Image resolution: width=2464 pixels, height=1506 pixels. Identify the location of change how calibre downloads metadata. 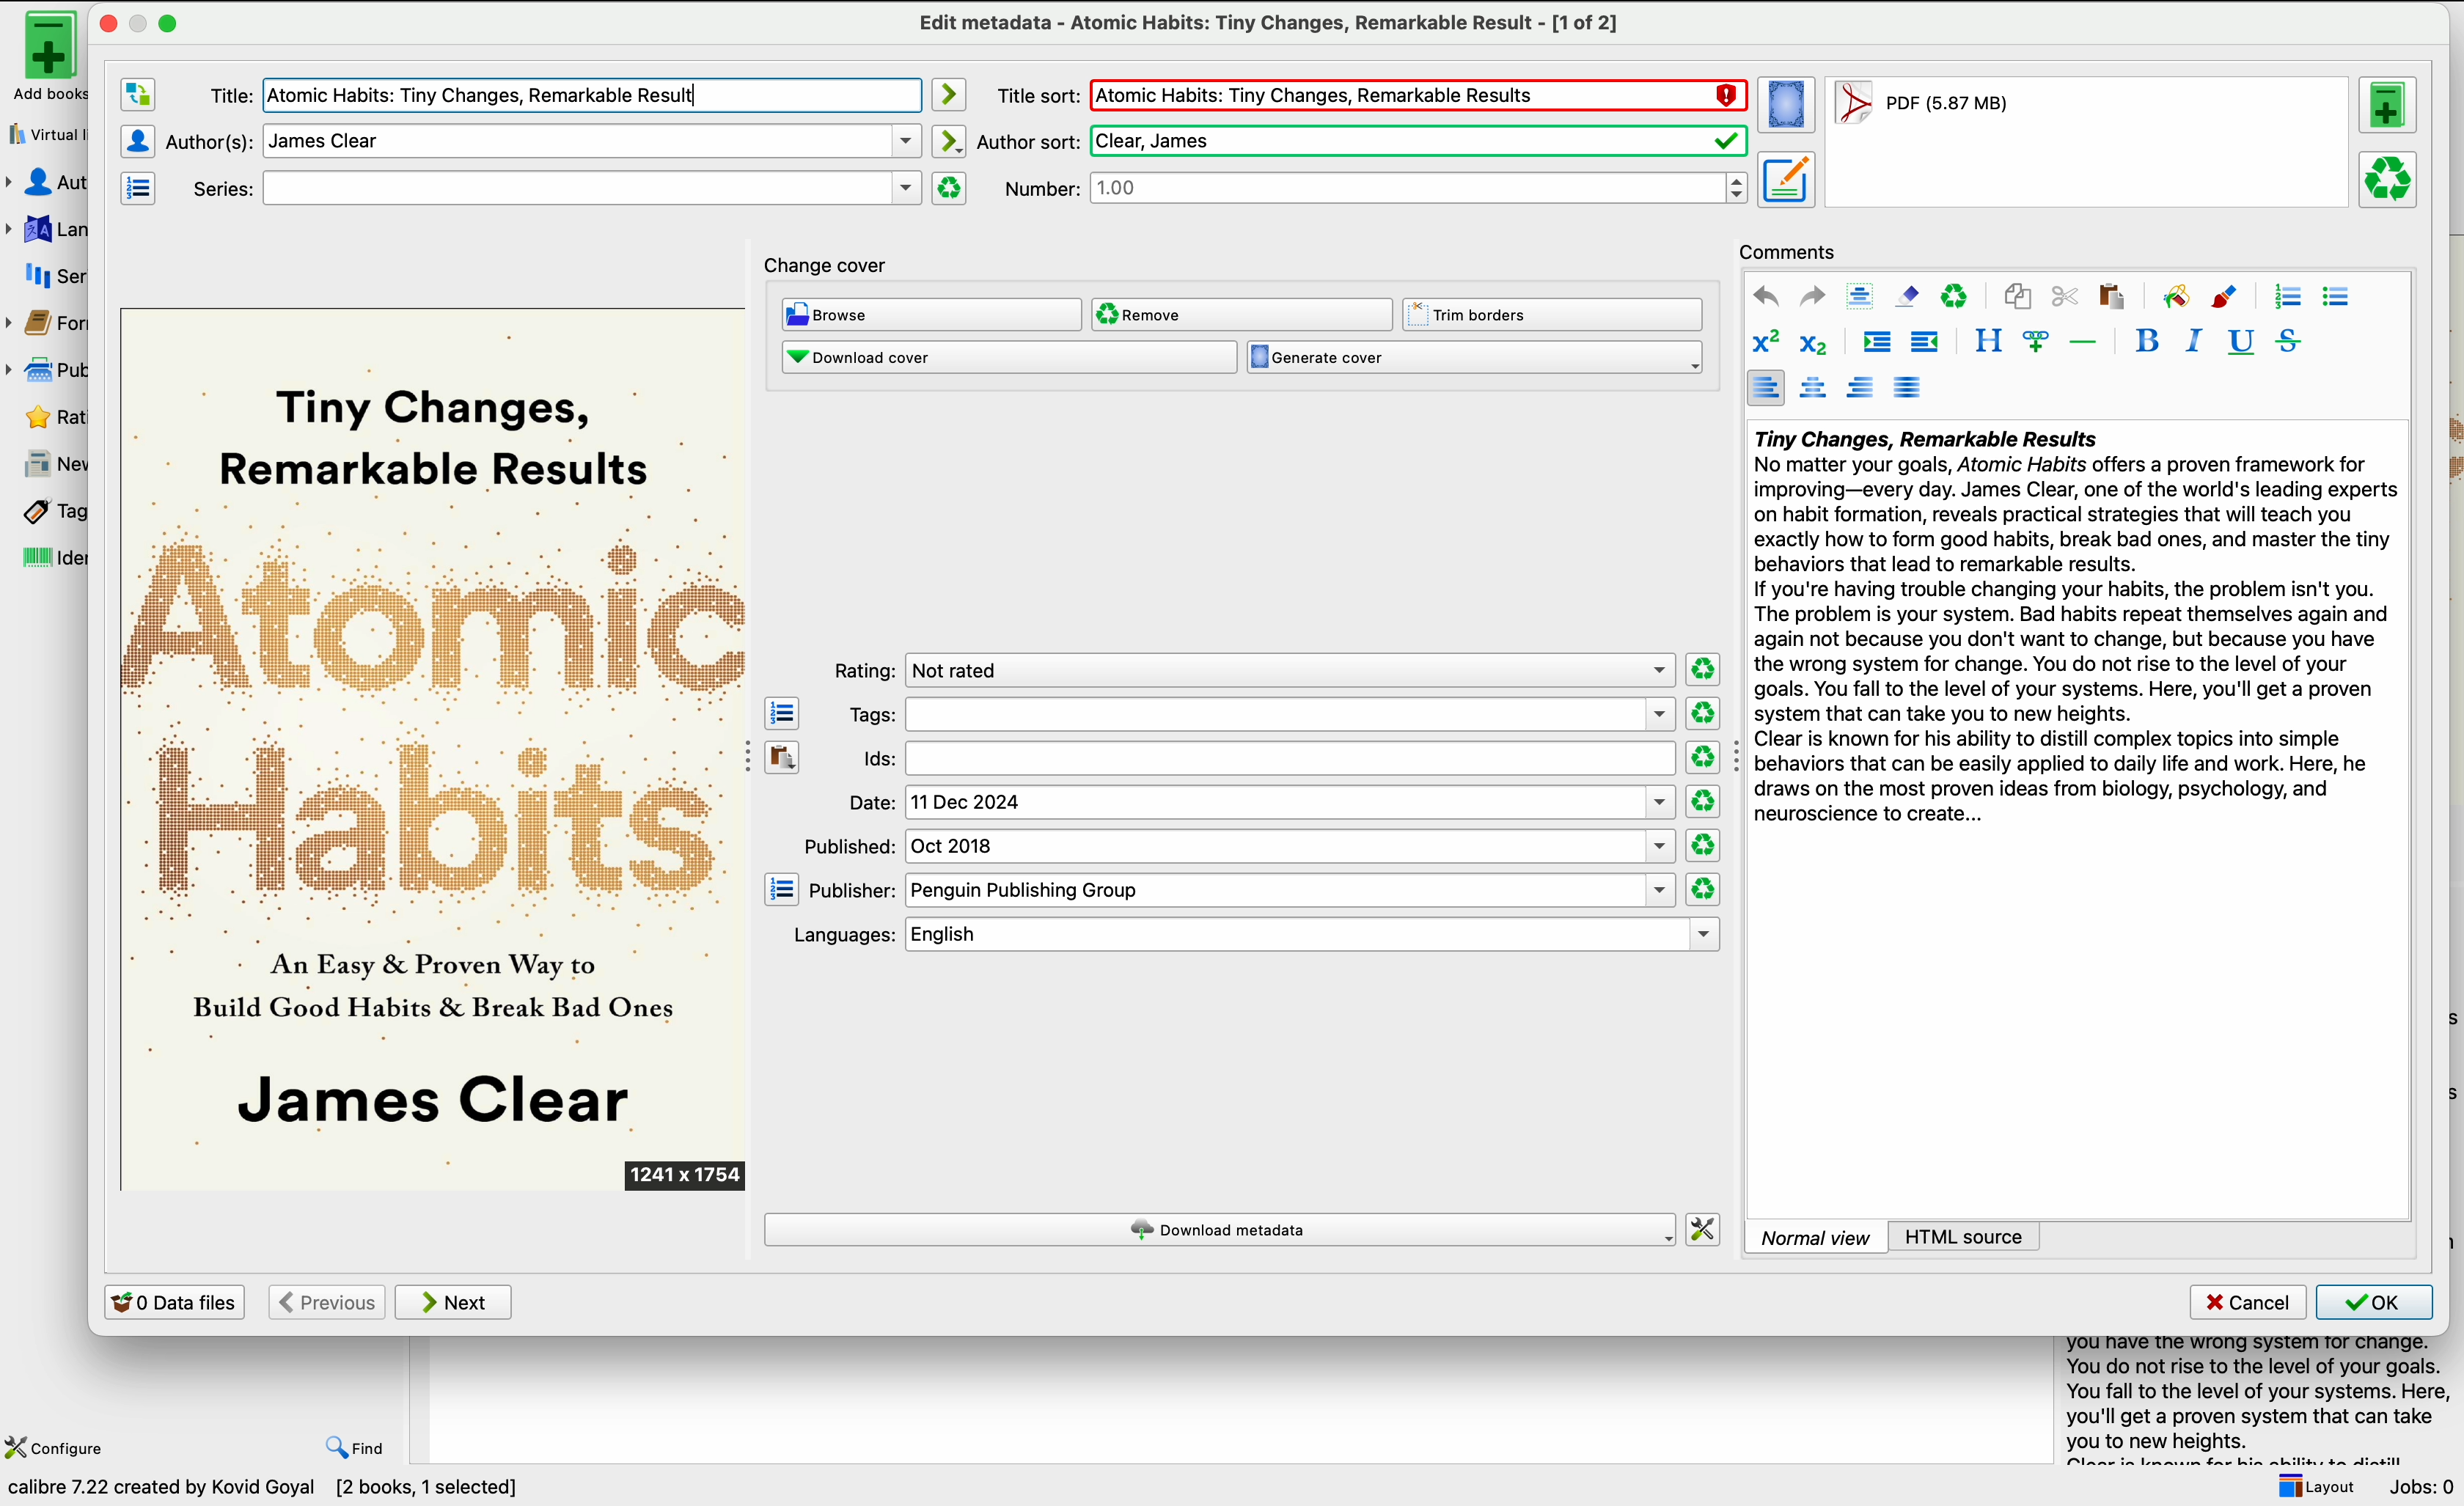
(1705, 1228).